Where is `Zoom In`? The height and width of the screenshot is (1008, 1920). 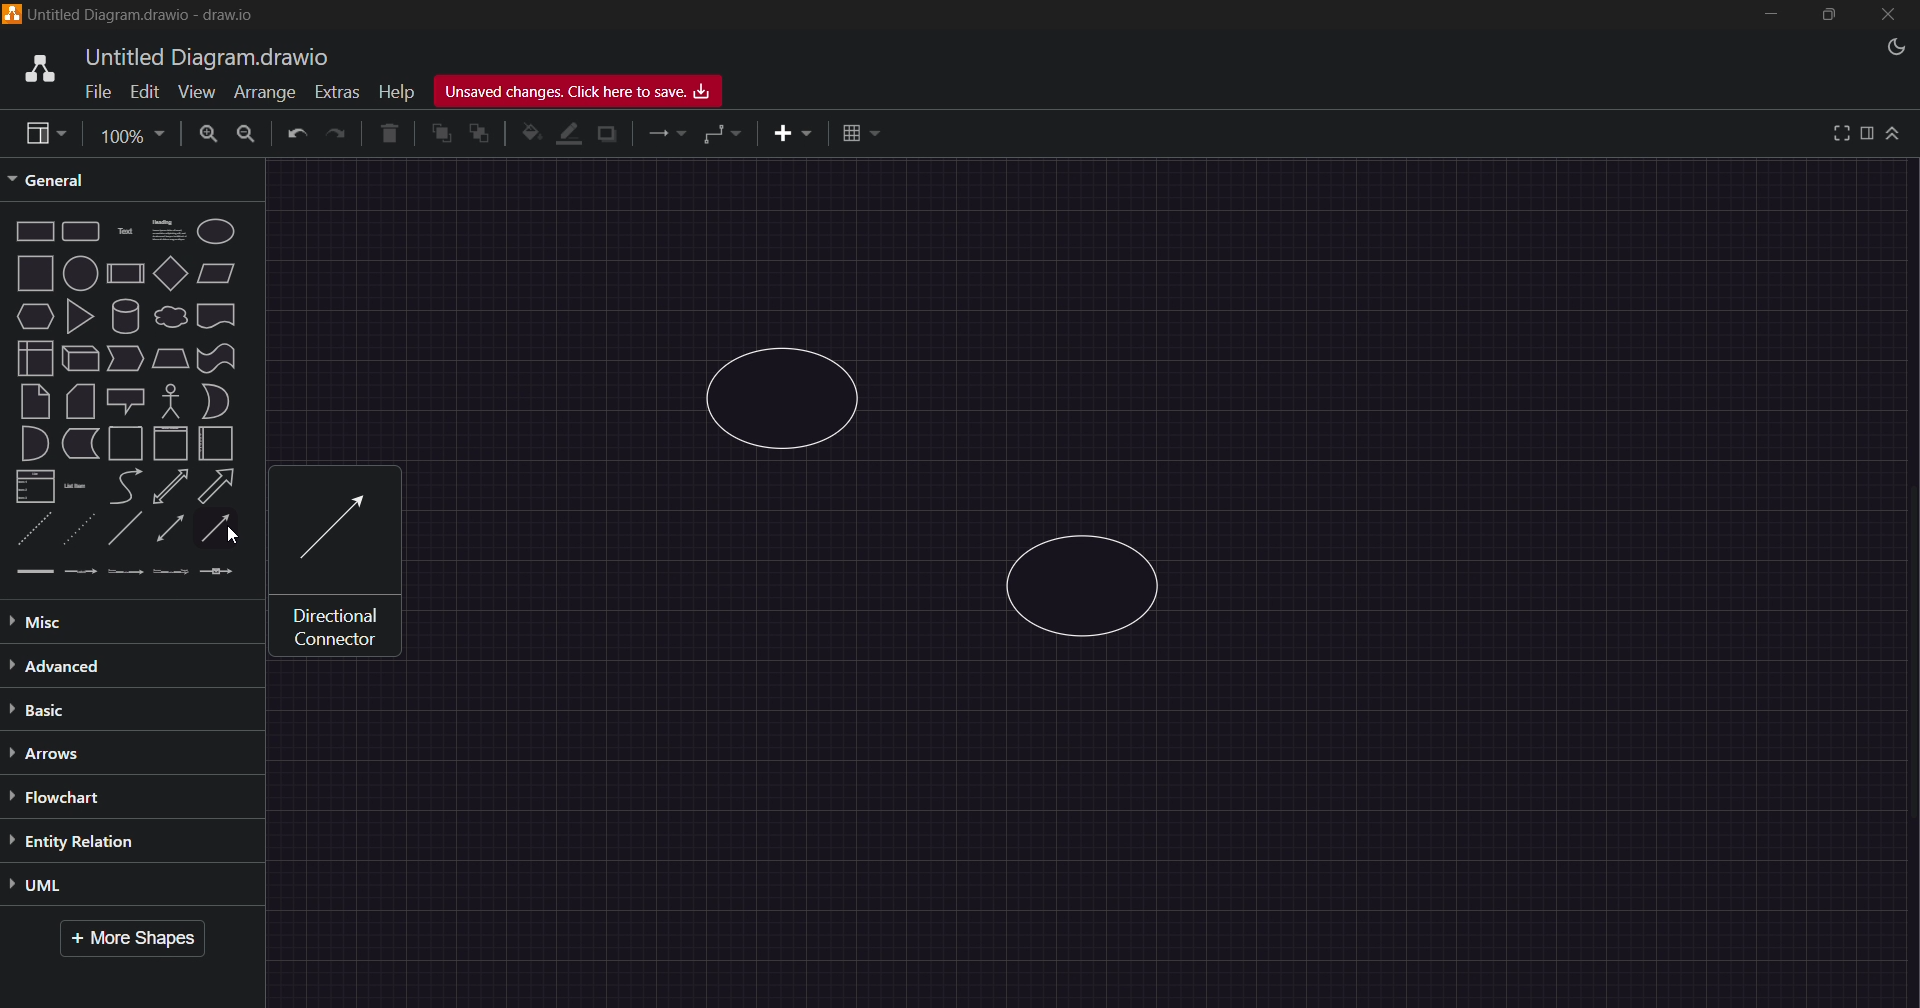
Zoom In is located at coordinates (209, 133).